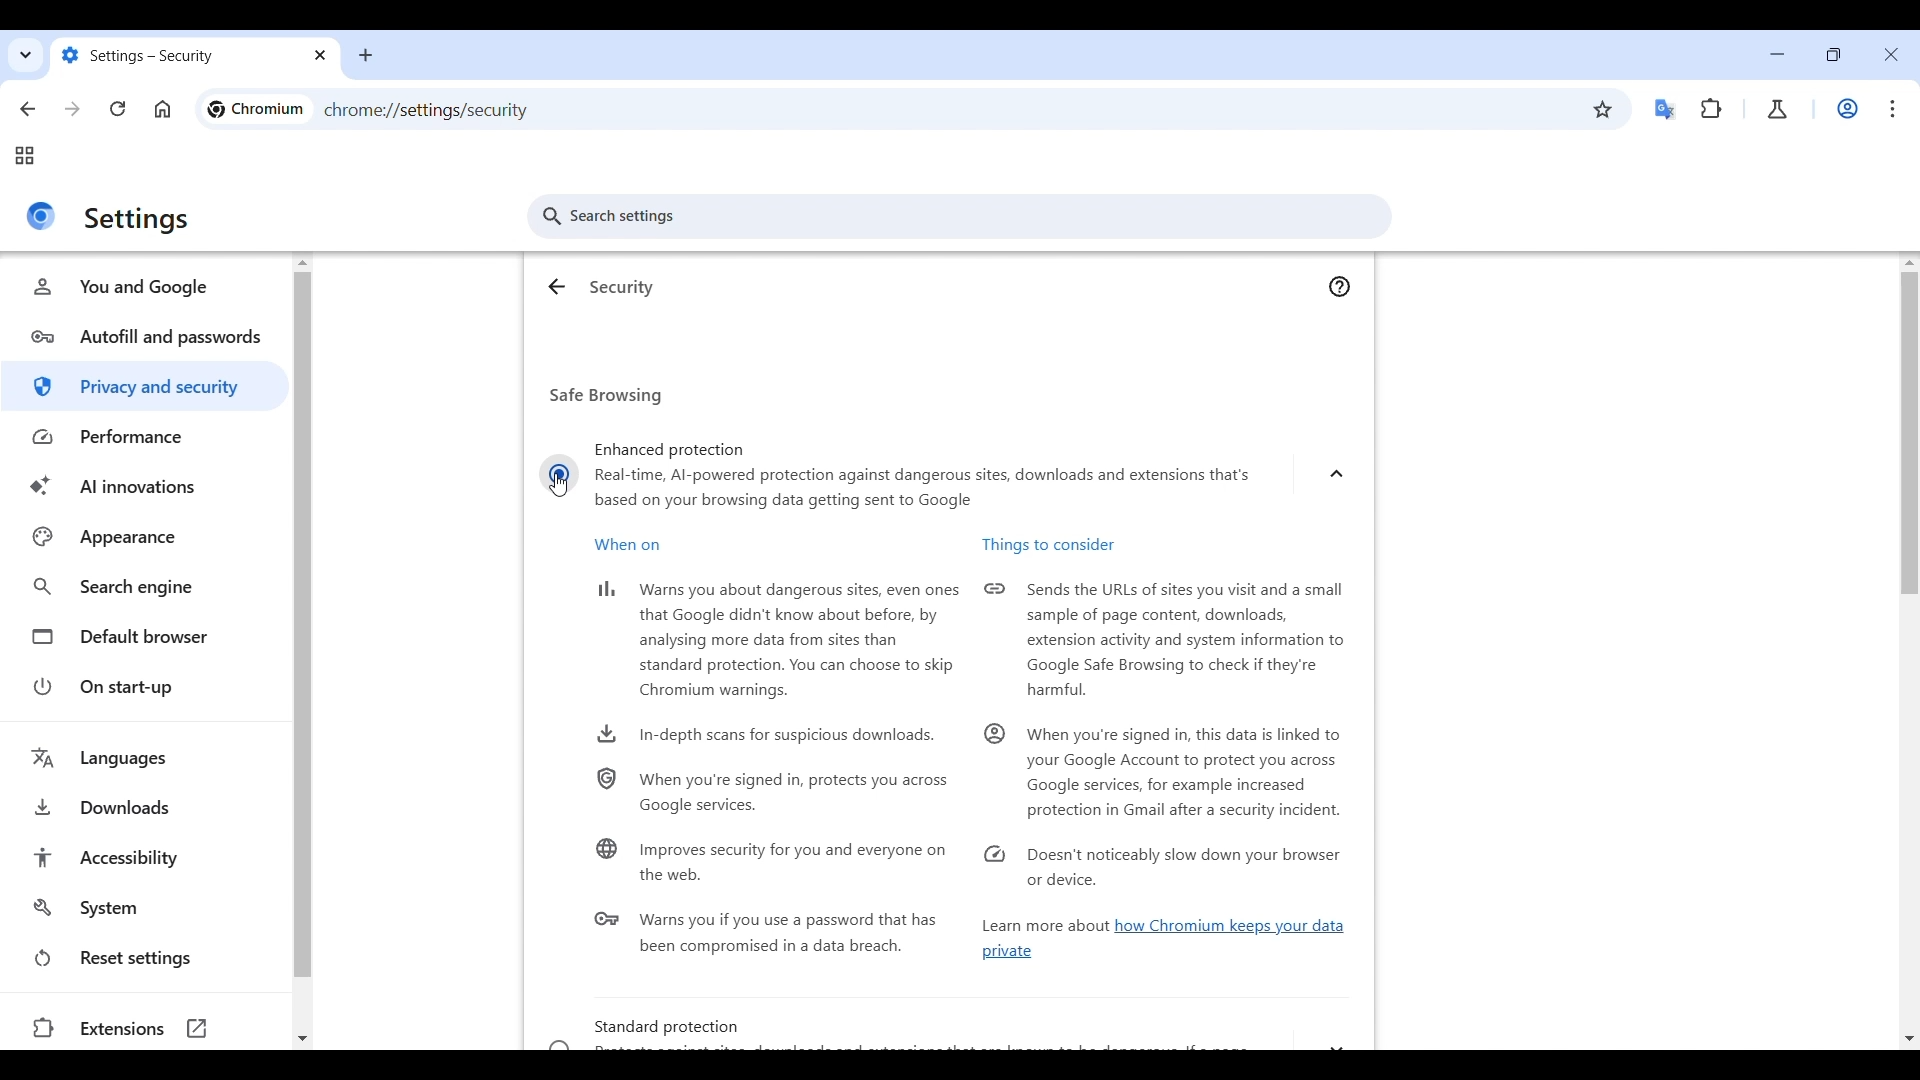 This screenshot has width=1920, height=1080. What do you see at coordinates (1909, 487) in the screenshot?
I see `Vertical slide bar` at bounding box center [1909, 487].